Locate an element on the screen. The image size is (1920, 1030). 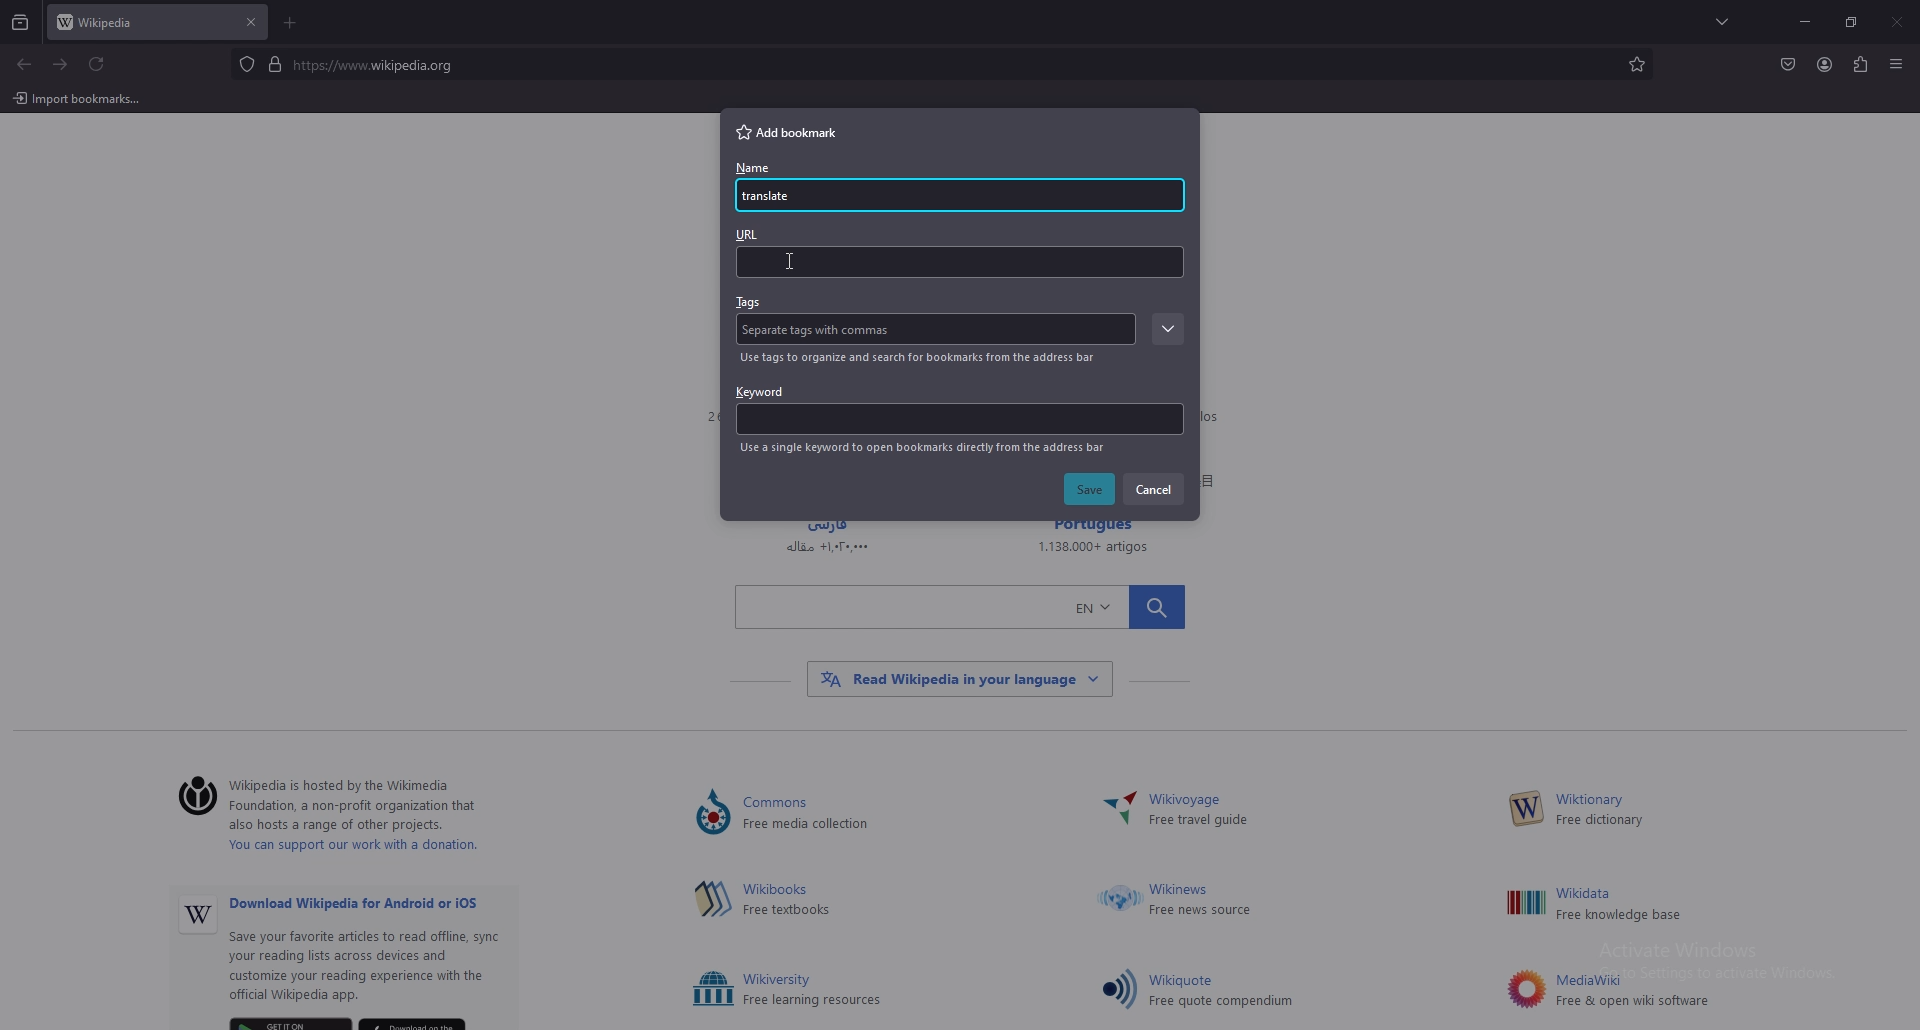
 is located at coordinates (1202, 901).